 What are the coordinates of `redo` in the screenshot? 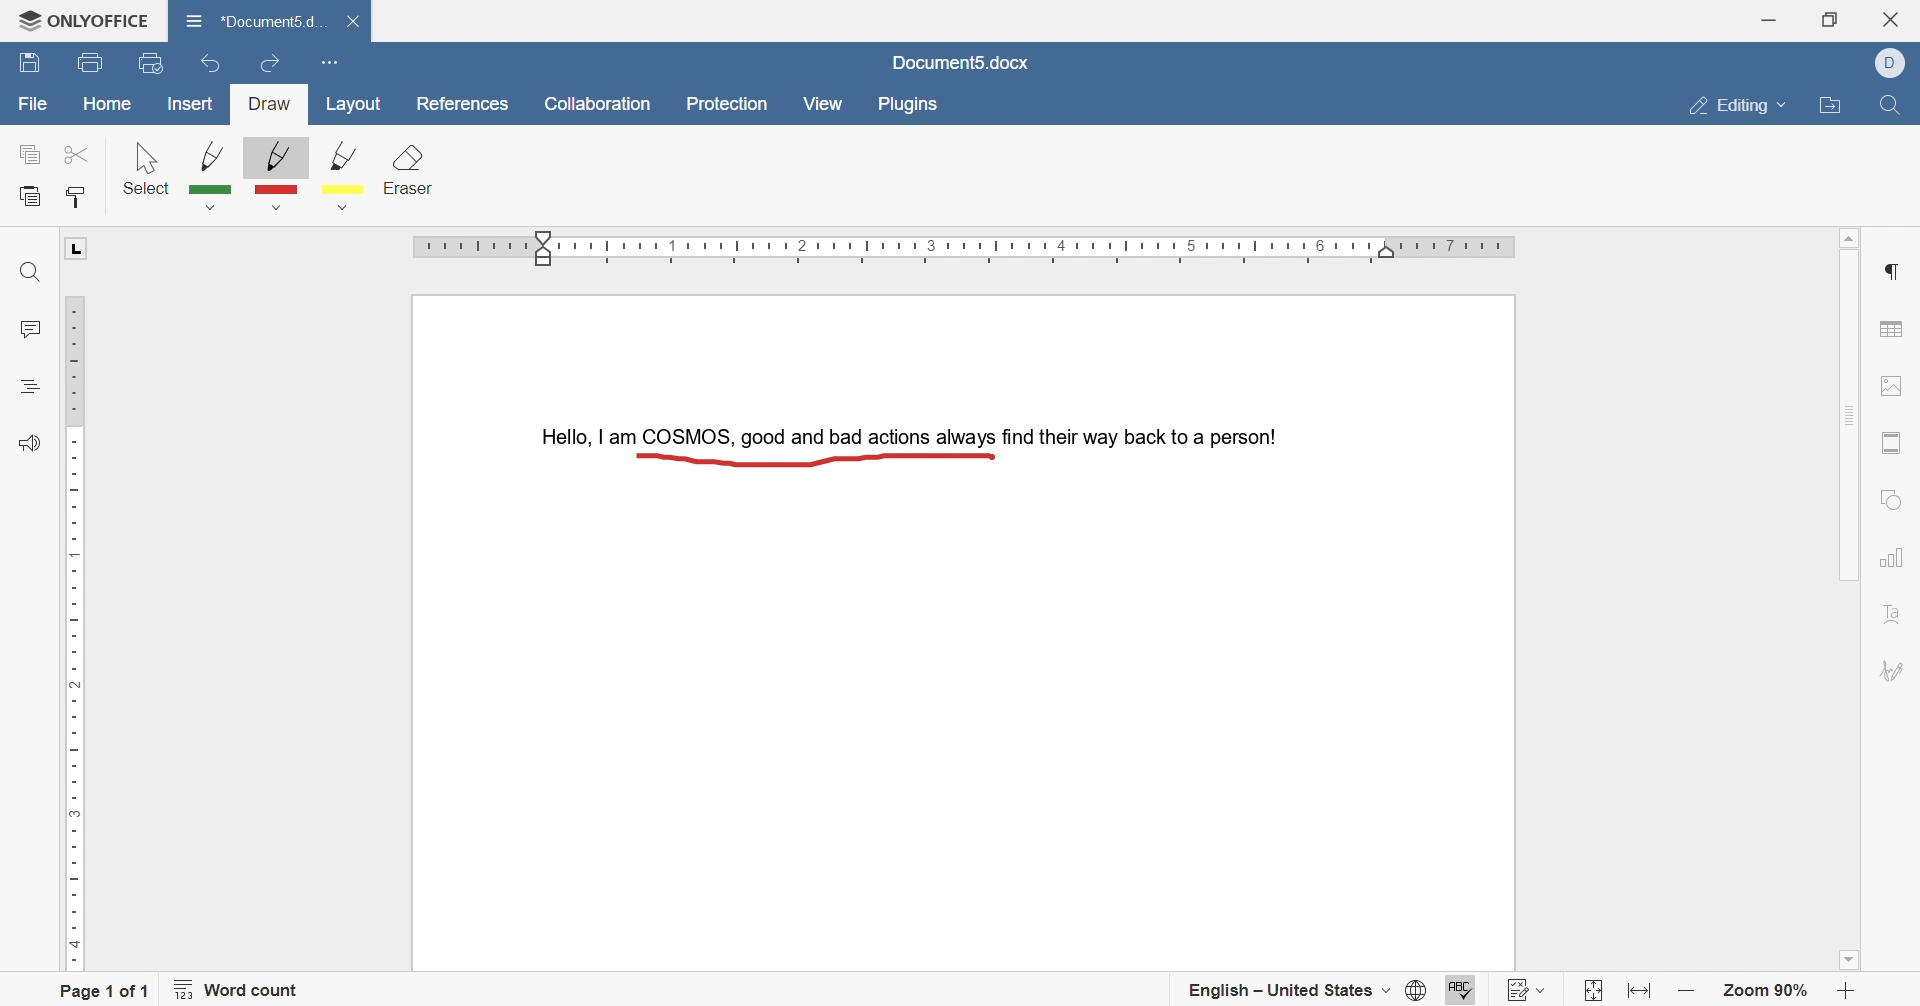 It's located at (270, 59).